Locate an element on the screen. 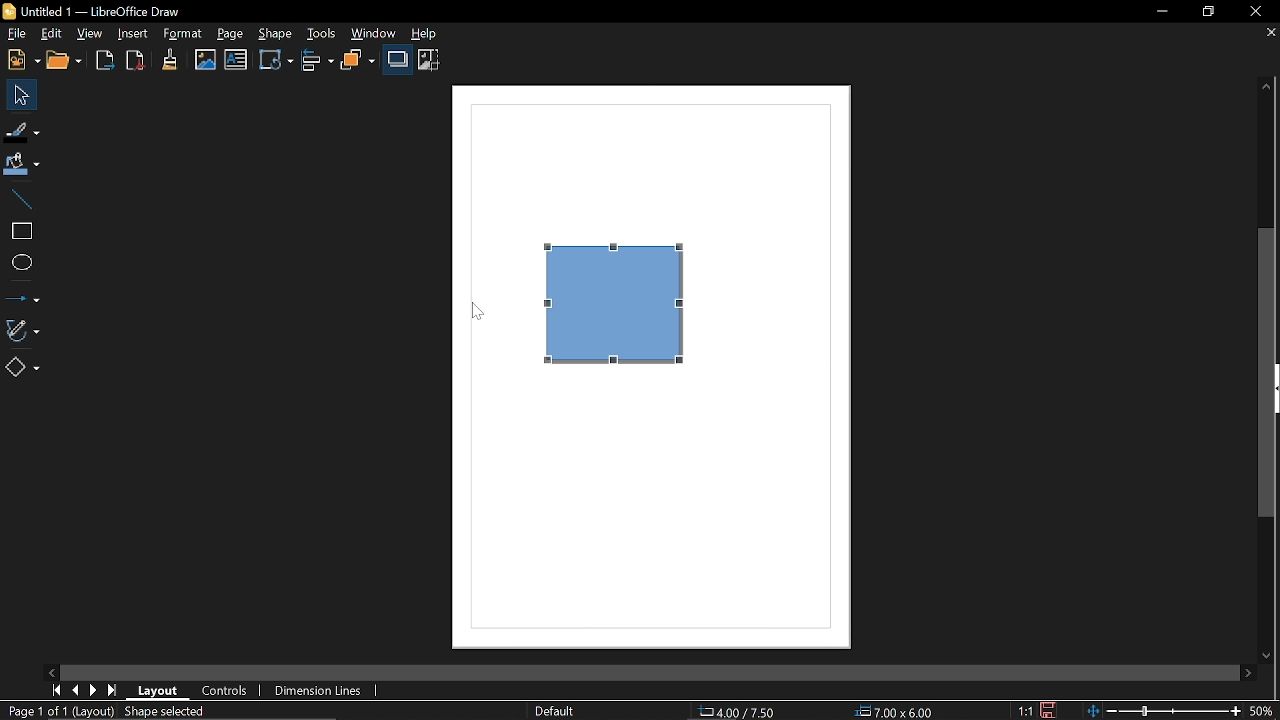  Line is located at coordinates (22, 195).